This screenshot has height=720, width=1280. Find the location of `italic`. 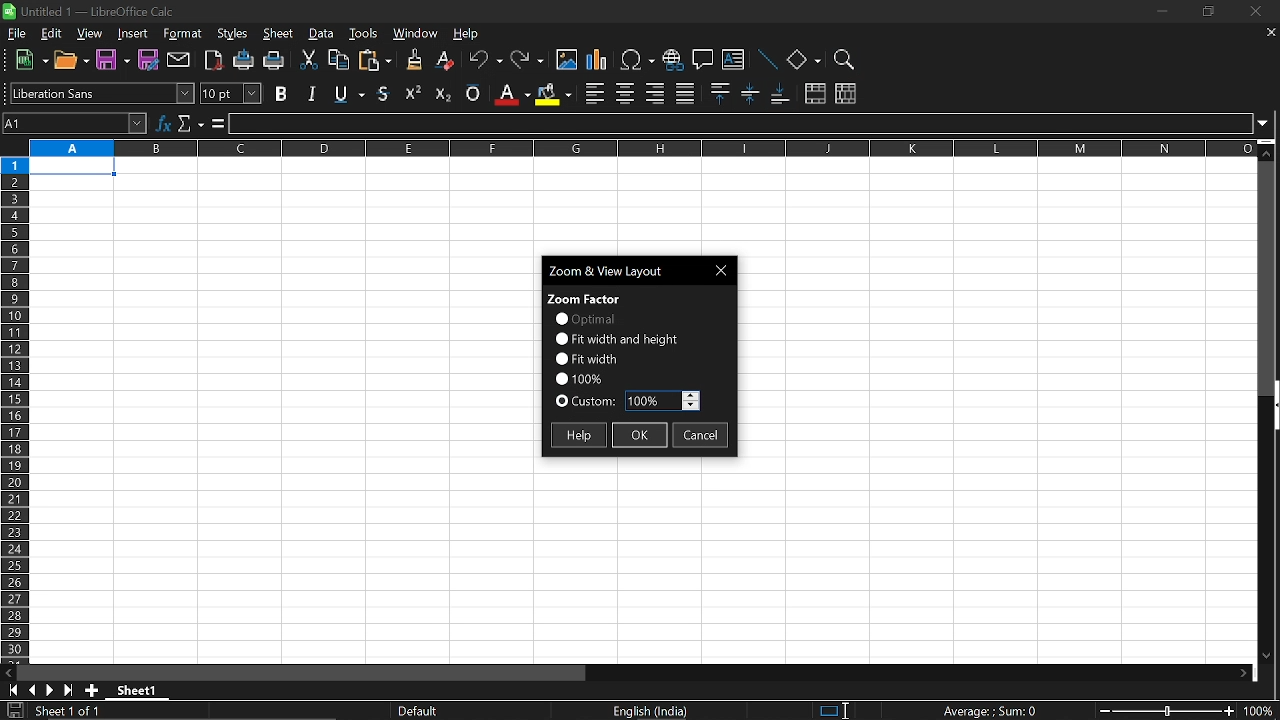

italic is located at coordinates (312, 93).